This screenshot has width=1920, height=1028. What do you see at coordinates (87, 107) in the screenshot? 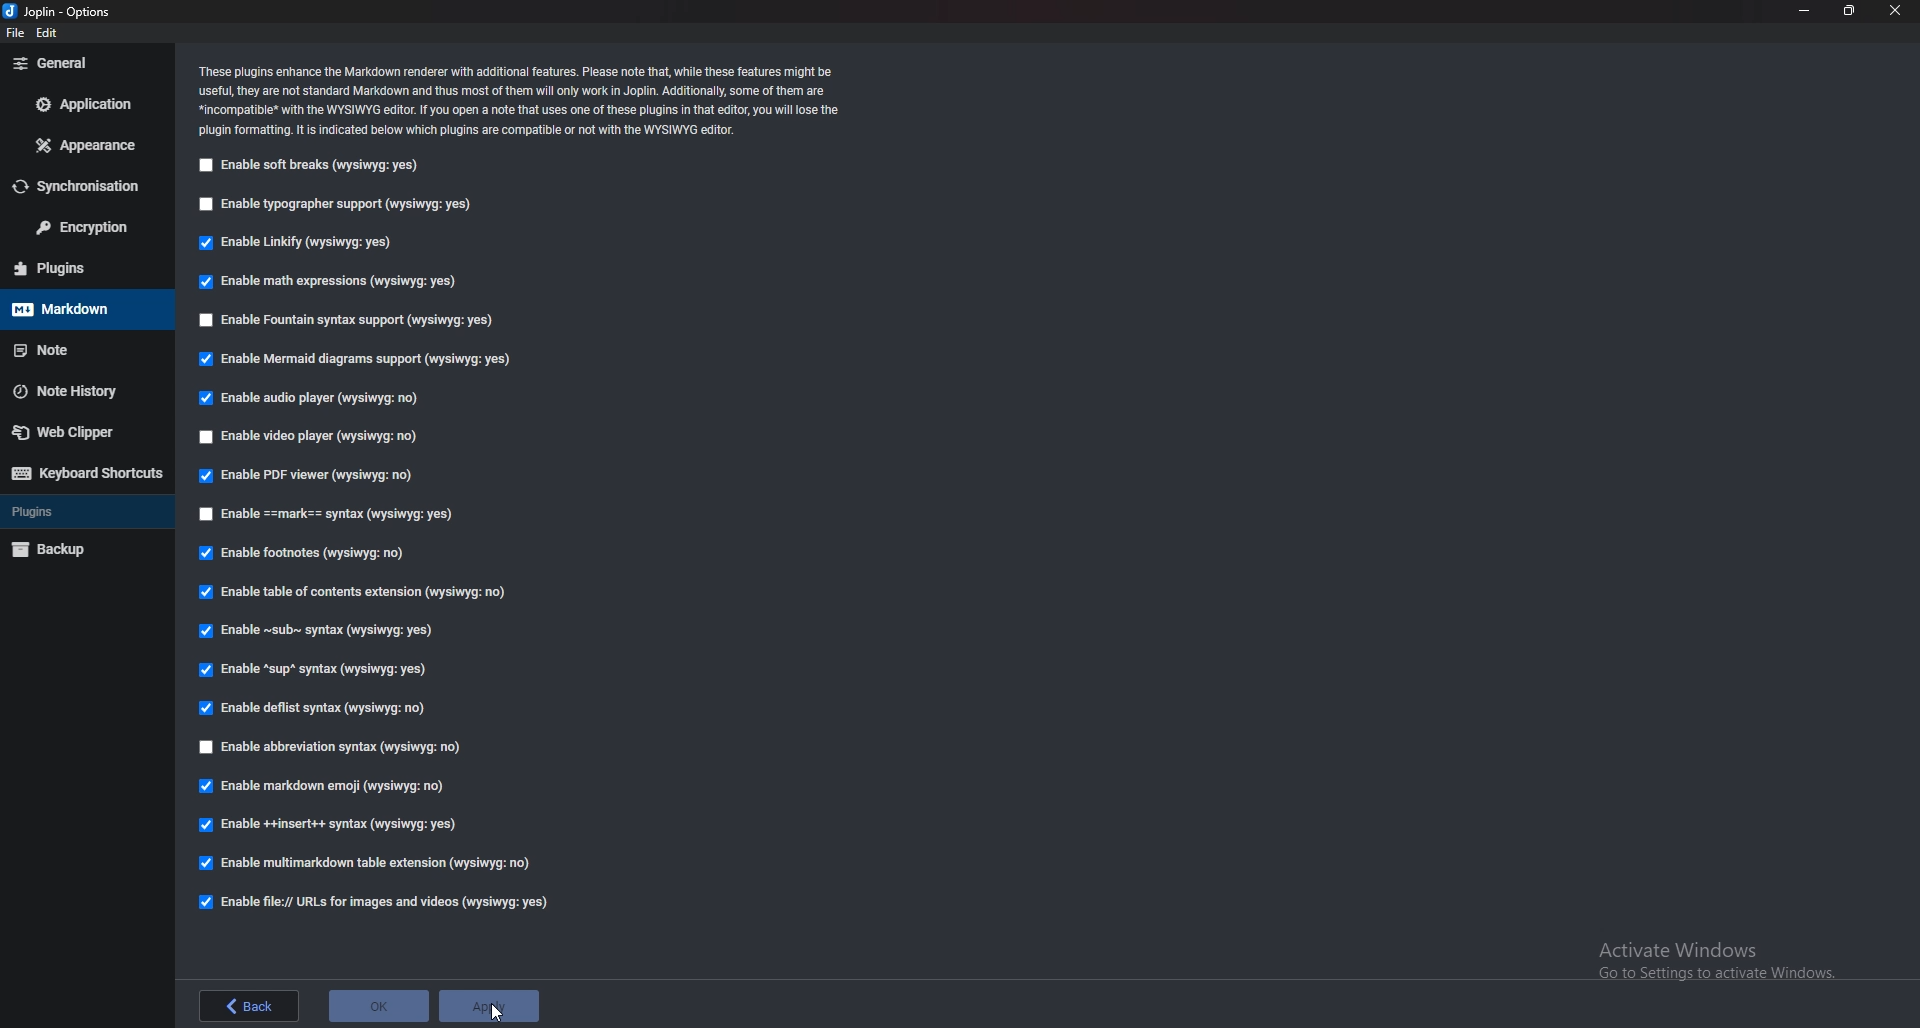
I see `Application` at bounding box center [87, 107].